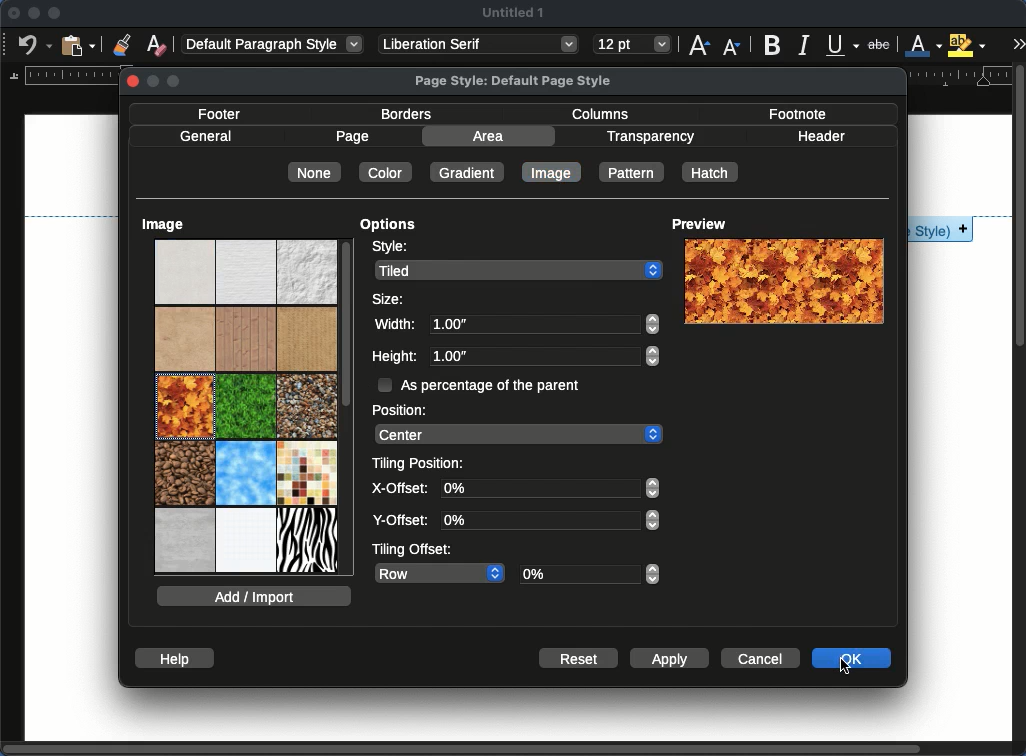 The width and height of the screenshot is (1026, 756). What do you see at coordinates (255, 597) in the screenshot?
I see `add / import` at bounding box center [255, 597].